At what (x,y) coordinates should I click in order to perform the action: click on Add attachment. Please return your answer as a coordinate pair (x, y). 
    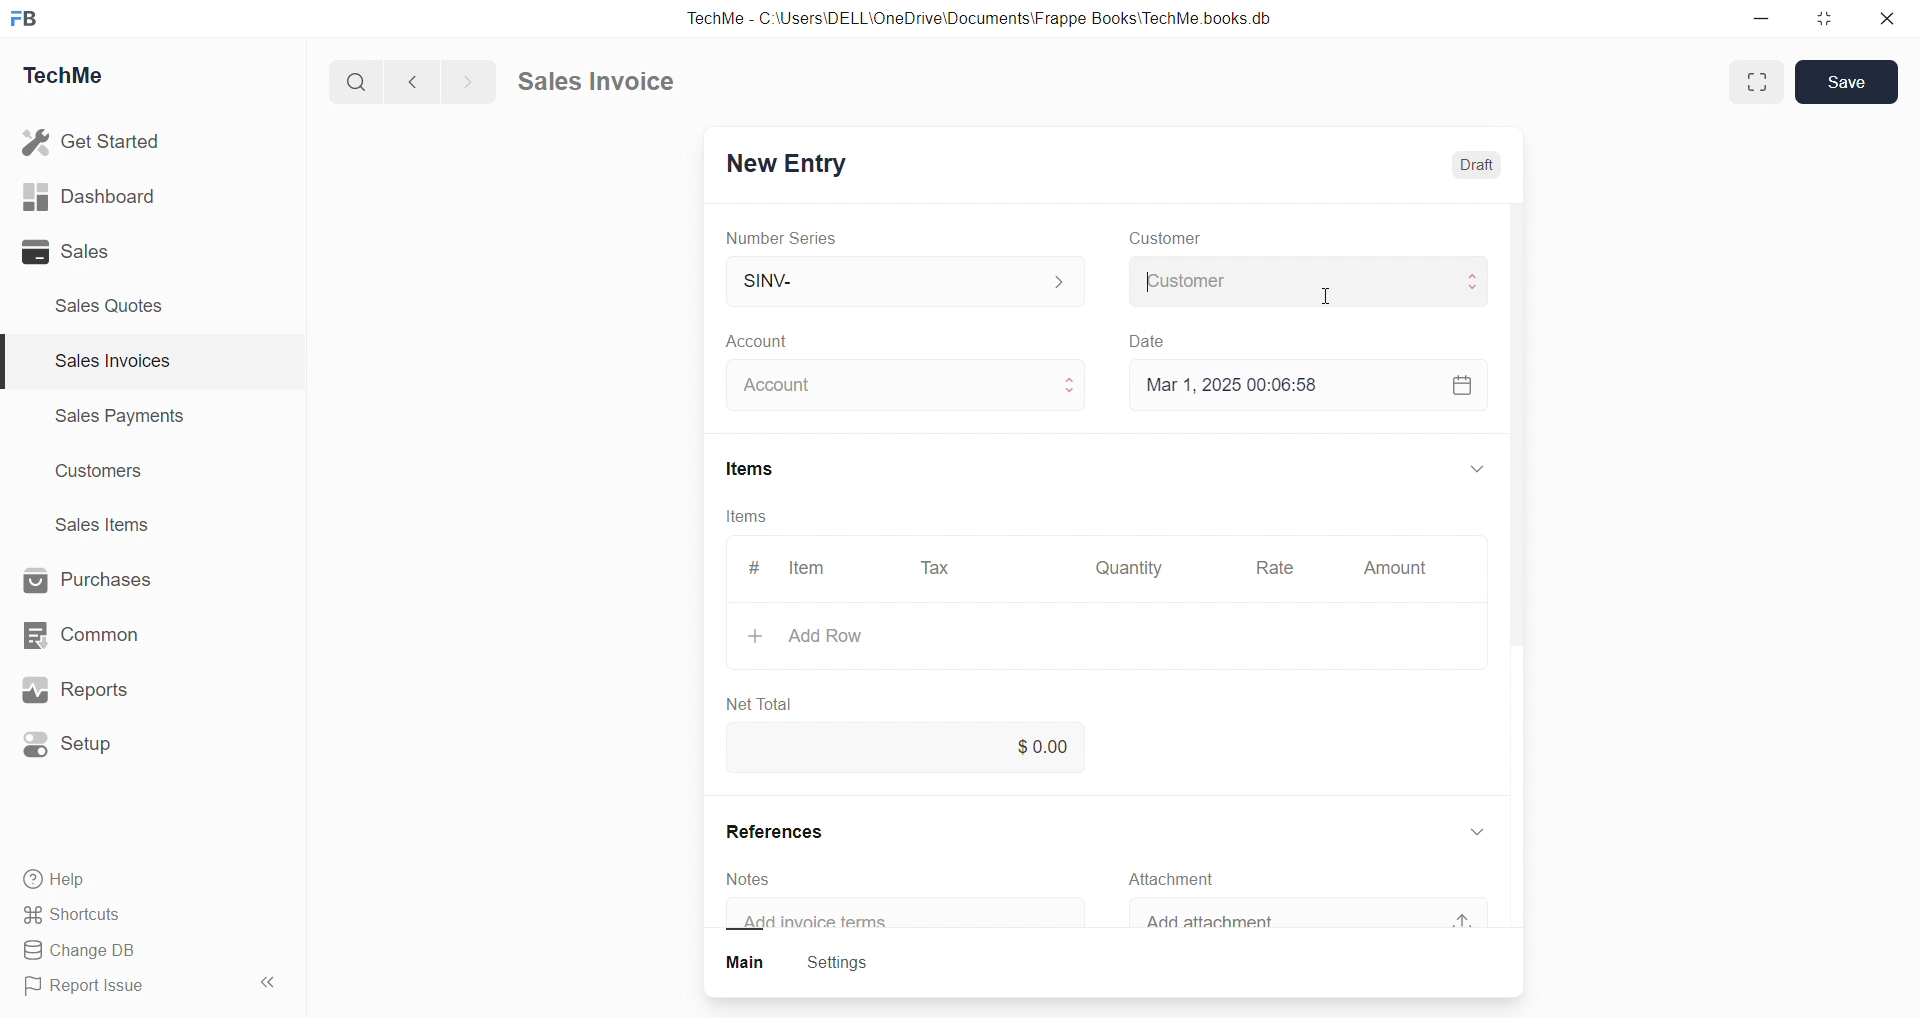
    Looking at the image, I should click on (1240, 921).